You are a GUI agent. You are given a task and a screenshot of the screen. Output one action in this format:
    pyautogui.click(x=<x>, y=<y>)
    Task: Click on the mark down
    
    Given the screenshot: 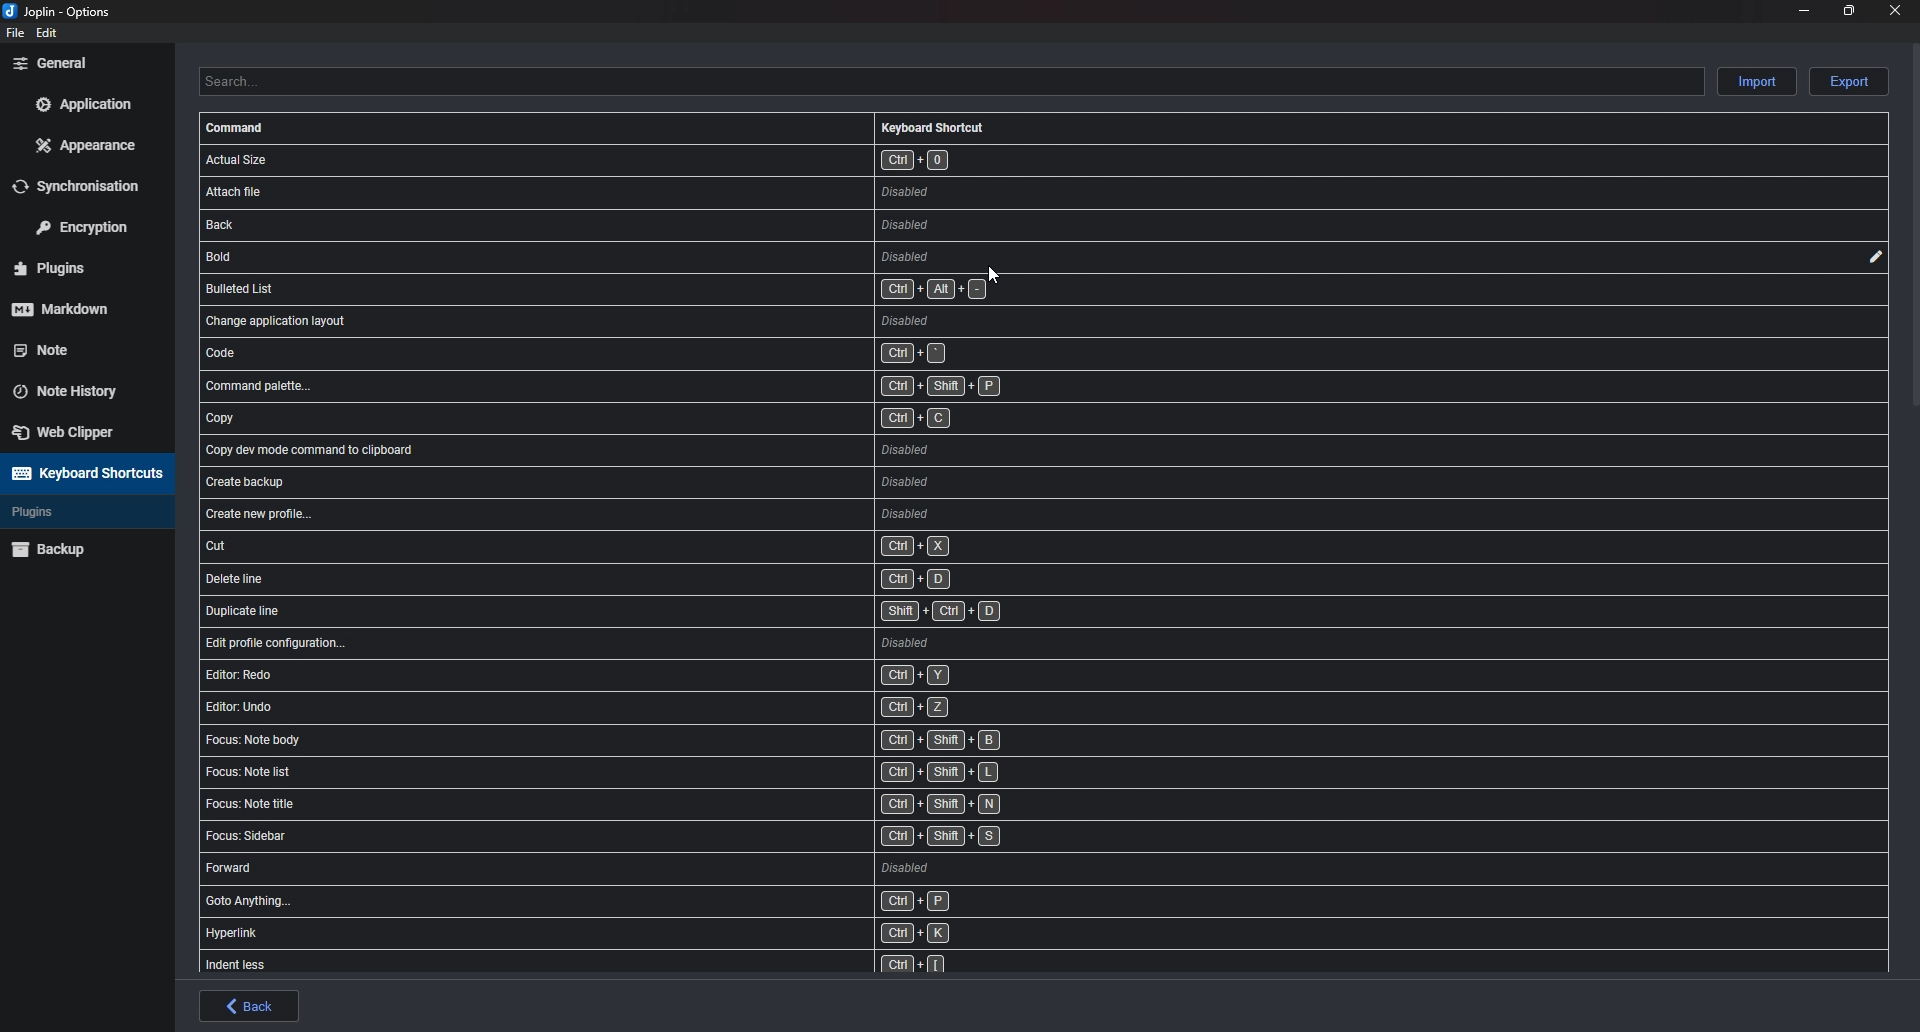 What is the action you would take?
    pyautogui.click(x=77, y=308)
    